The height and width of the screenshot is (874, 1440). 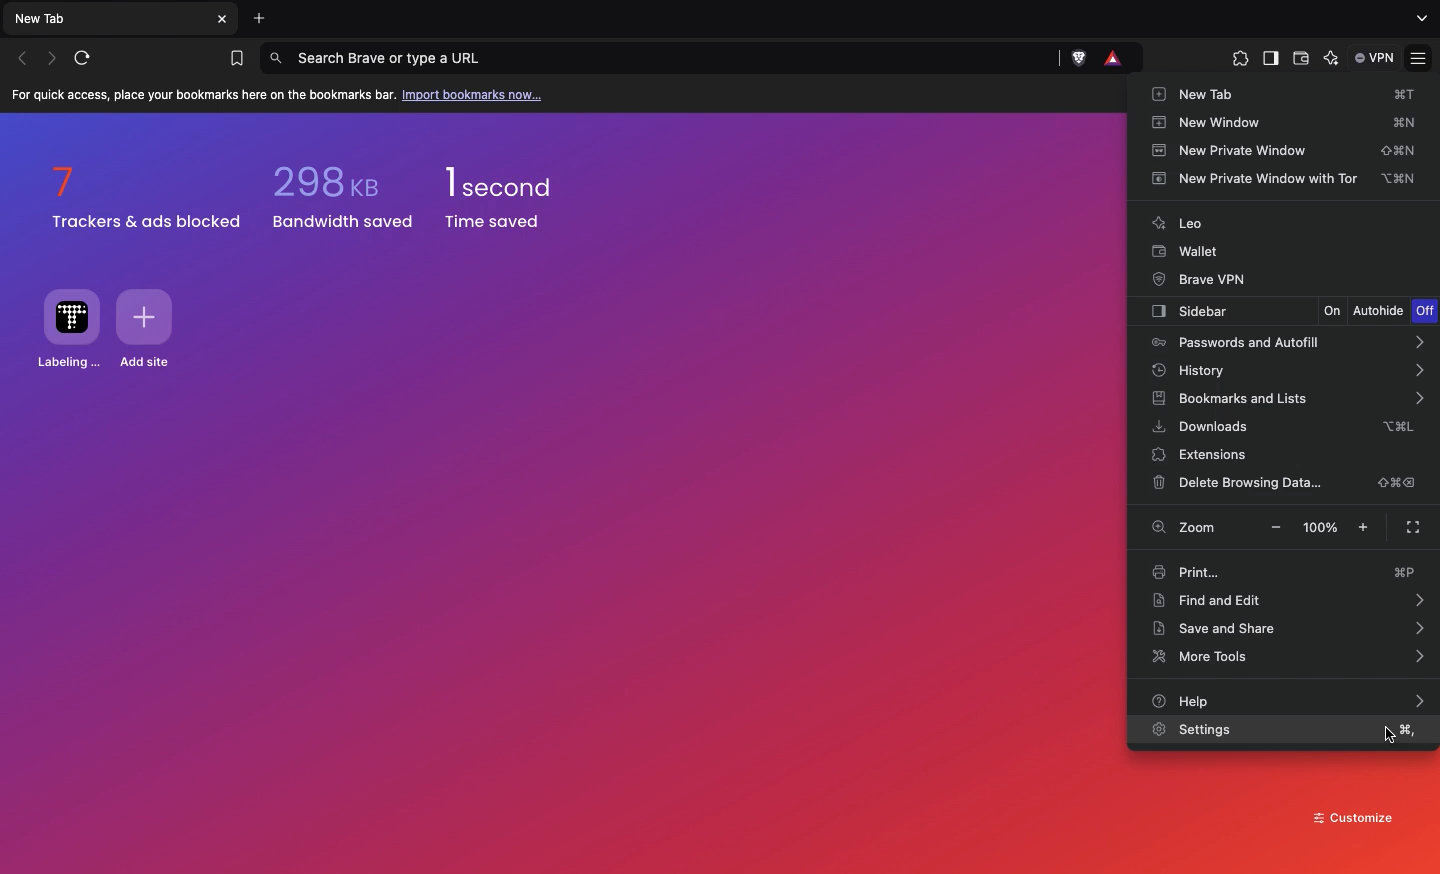 I want to click on Make text larger, so click(x=1367, y=526).